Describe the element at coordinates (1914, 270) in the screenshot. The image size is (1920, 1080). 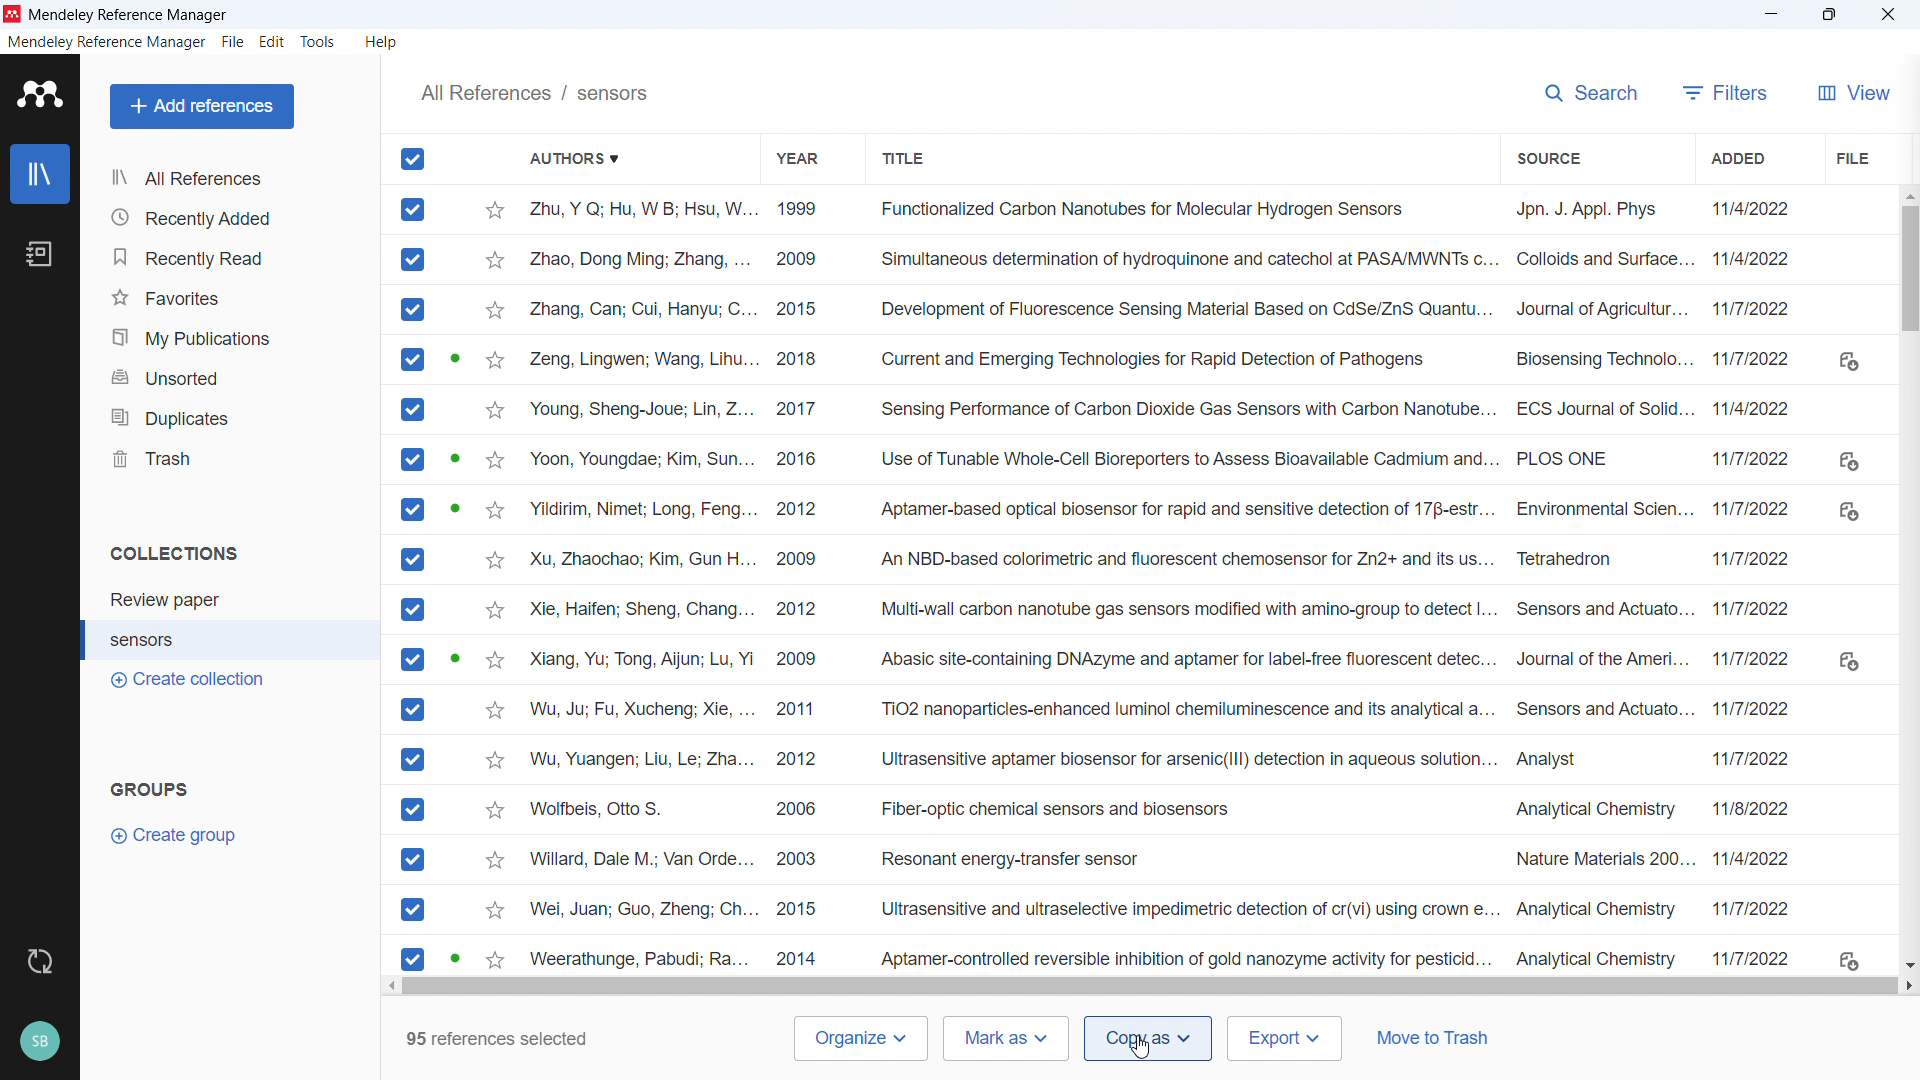
I see `Vertical scroll bar ` at that location.